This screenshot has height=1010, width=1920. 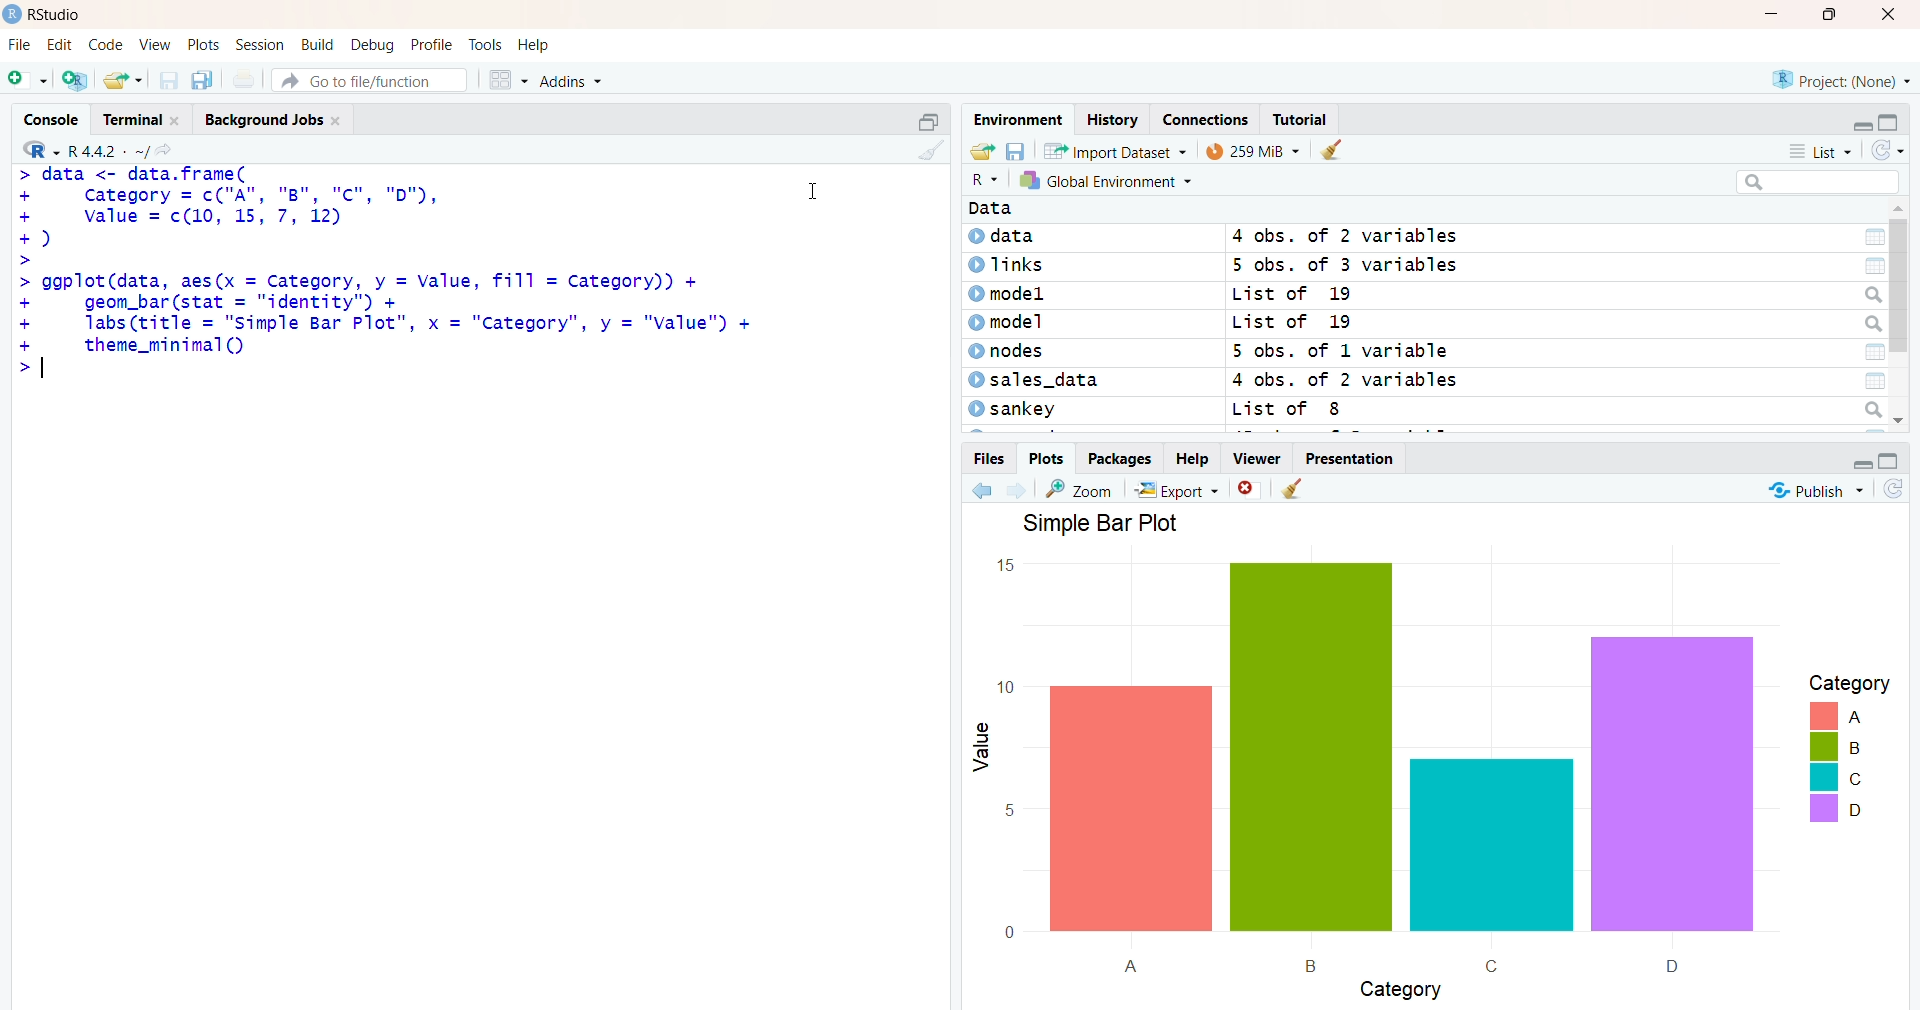 What do you see at coordinates (1892, 118) in the screenshot?
I see `maximize` at bounding box center [1892, 118].